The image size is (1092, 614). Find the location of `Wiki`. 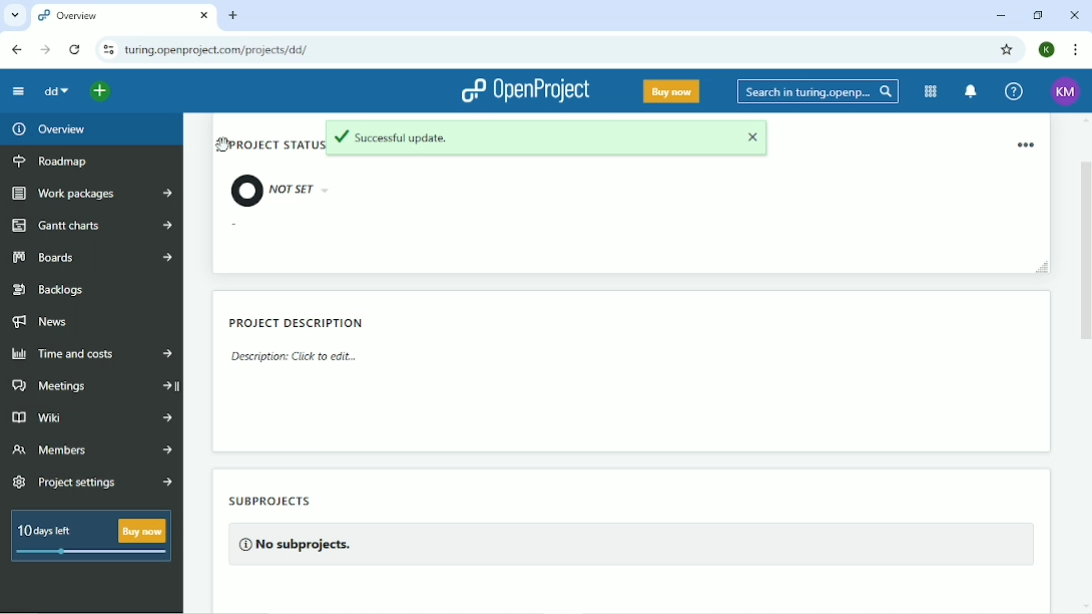

Wiki is located at coordinates (90, 419).